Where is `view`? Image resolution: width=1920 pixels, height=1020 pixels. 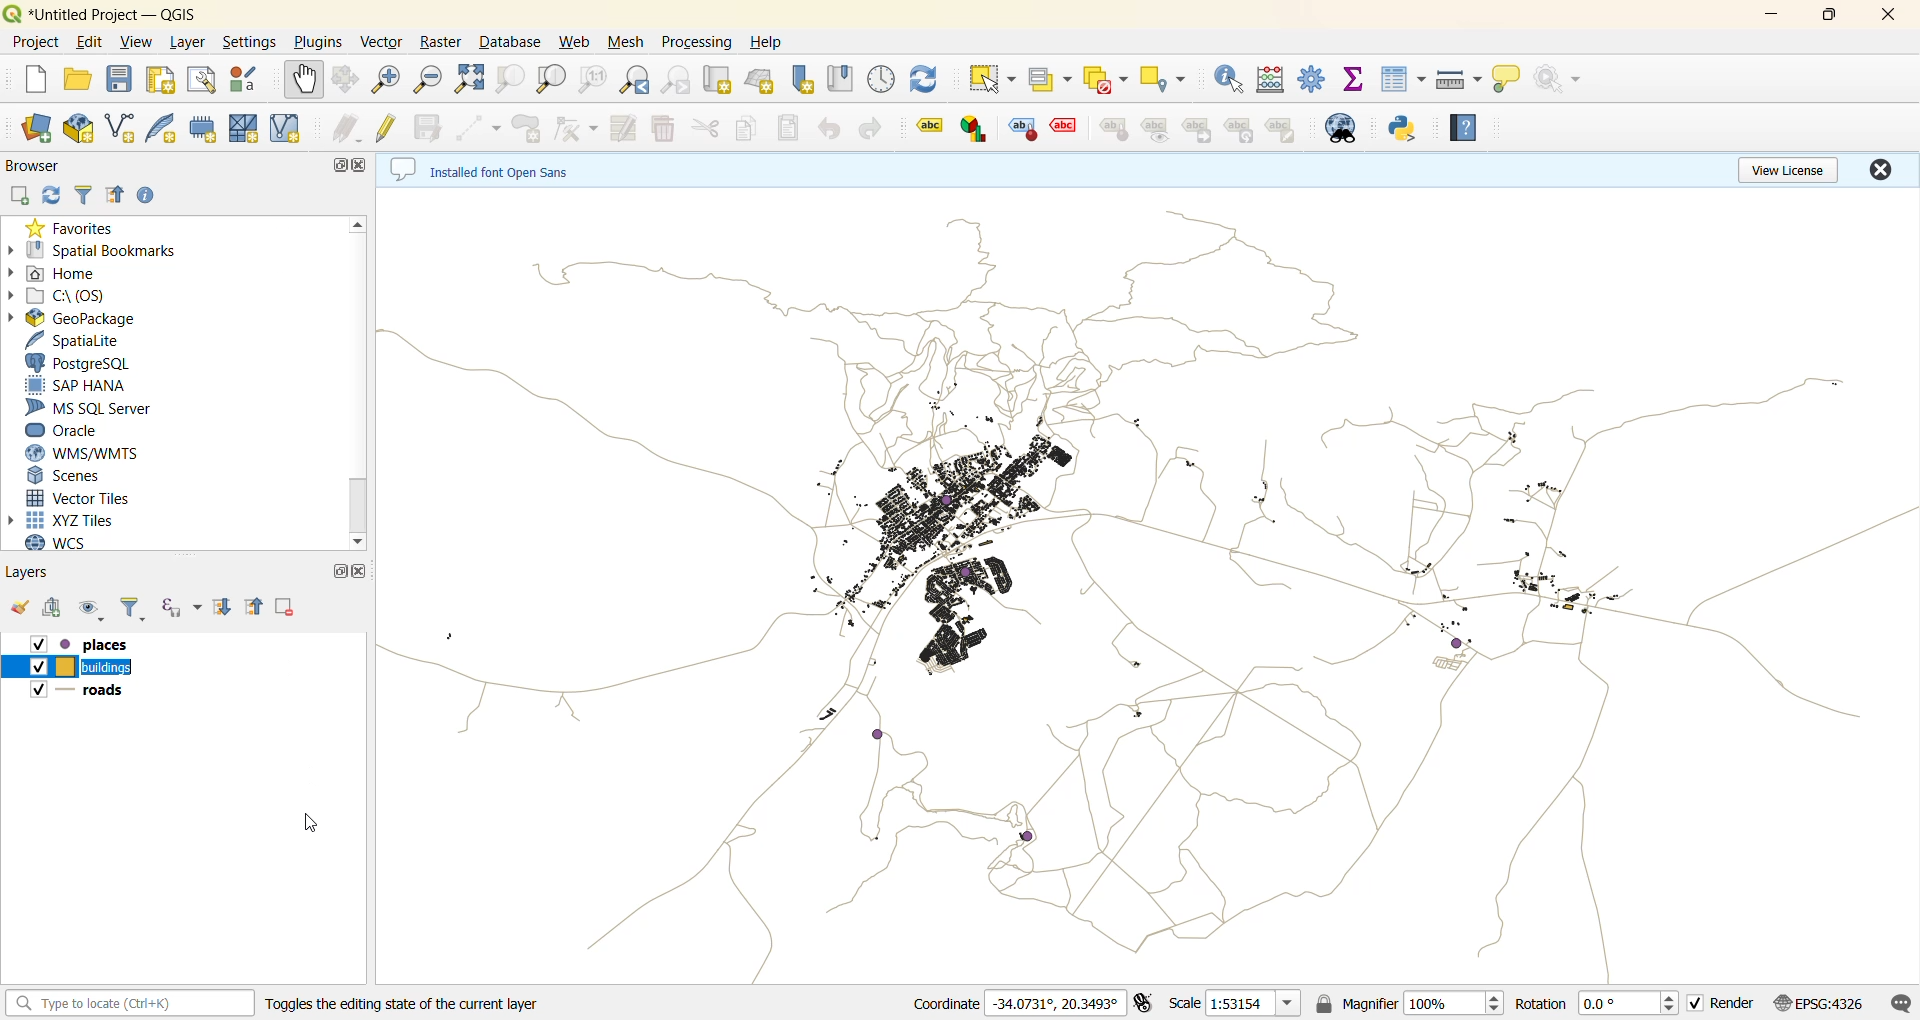 view is located at coordinates (138, 45).